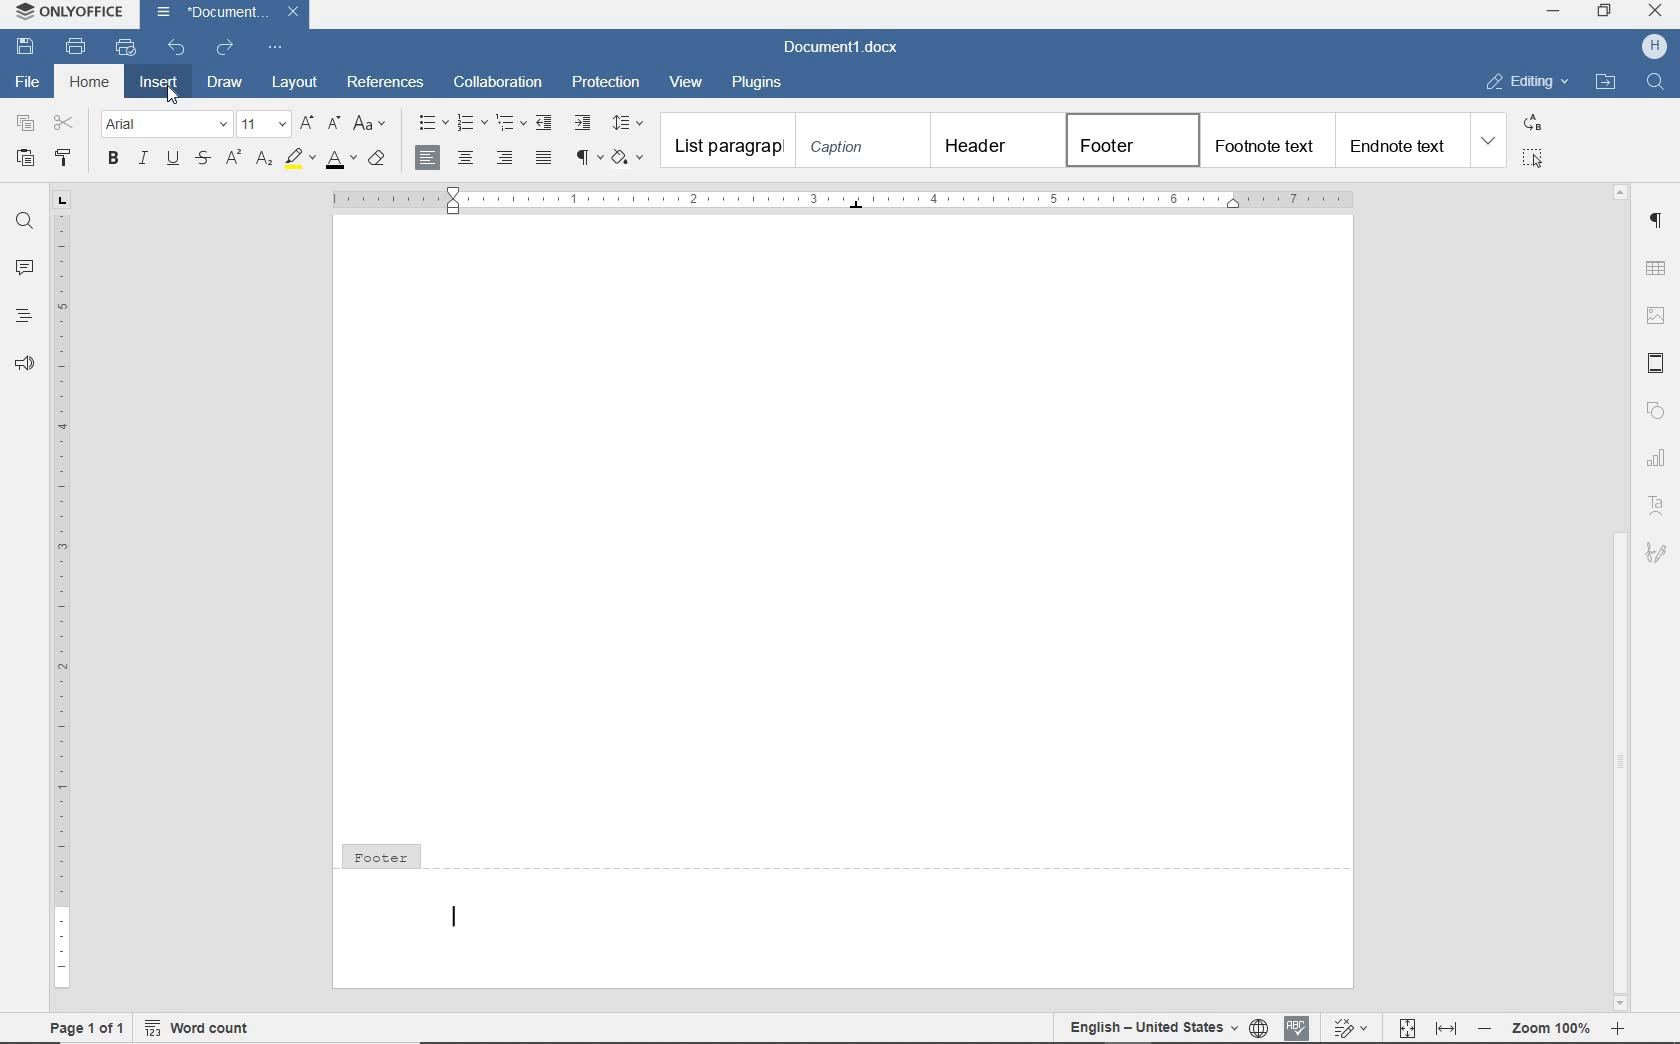  What do you see at coordinates (1406, 141) in the screenshot?
I see `end note text` at bounding box center [1406, 141].